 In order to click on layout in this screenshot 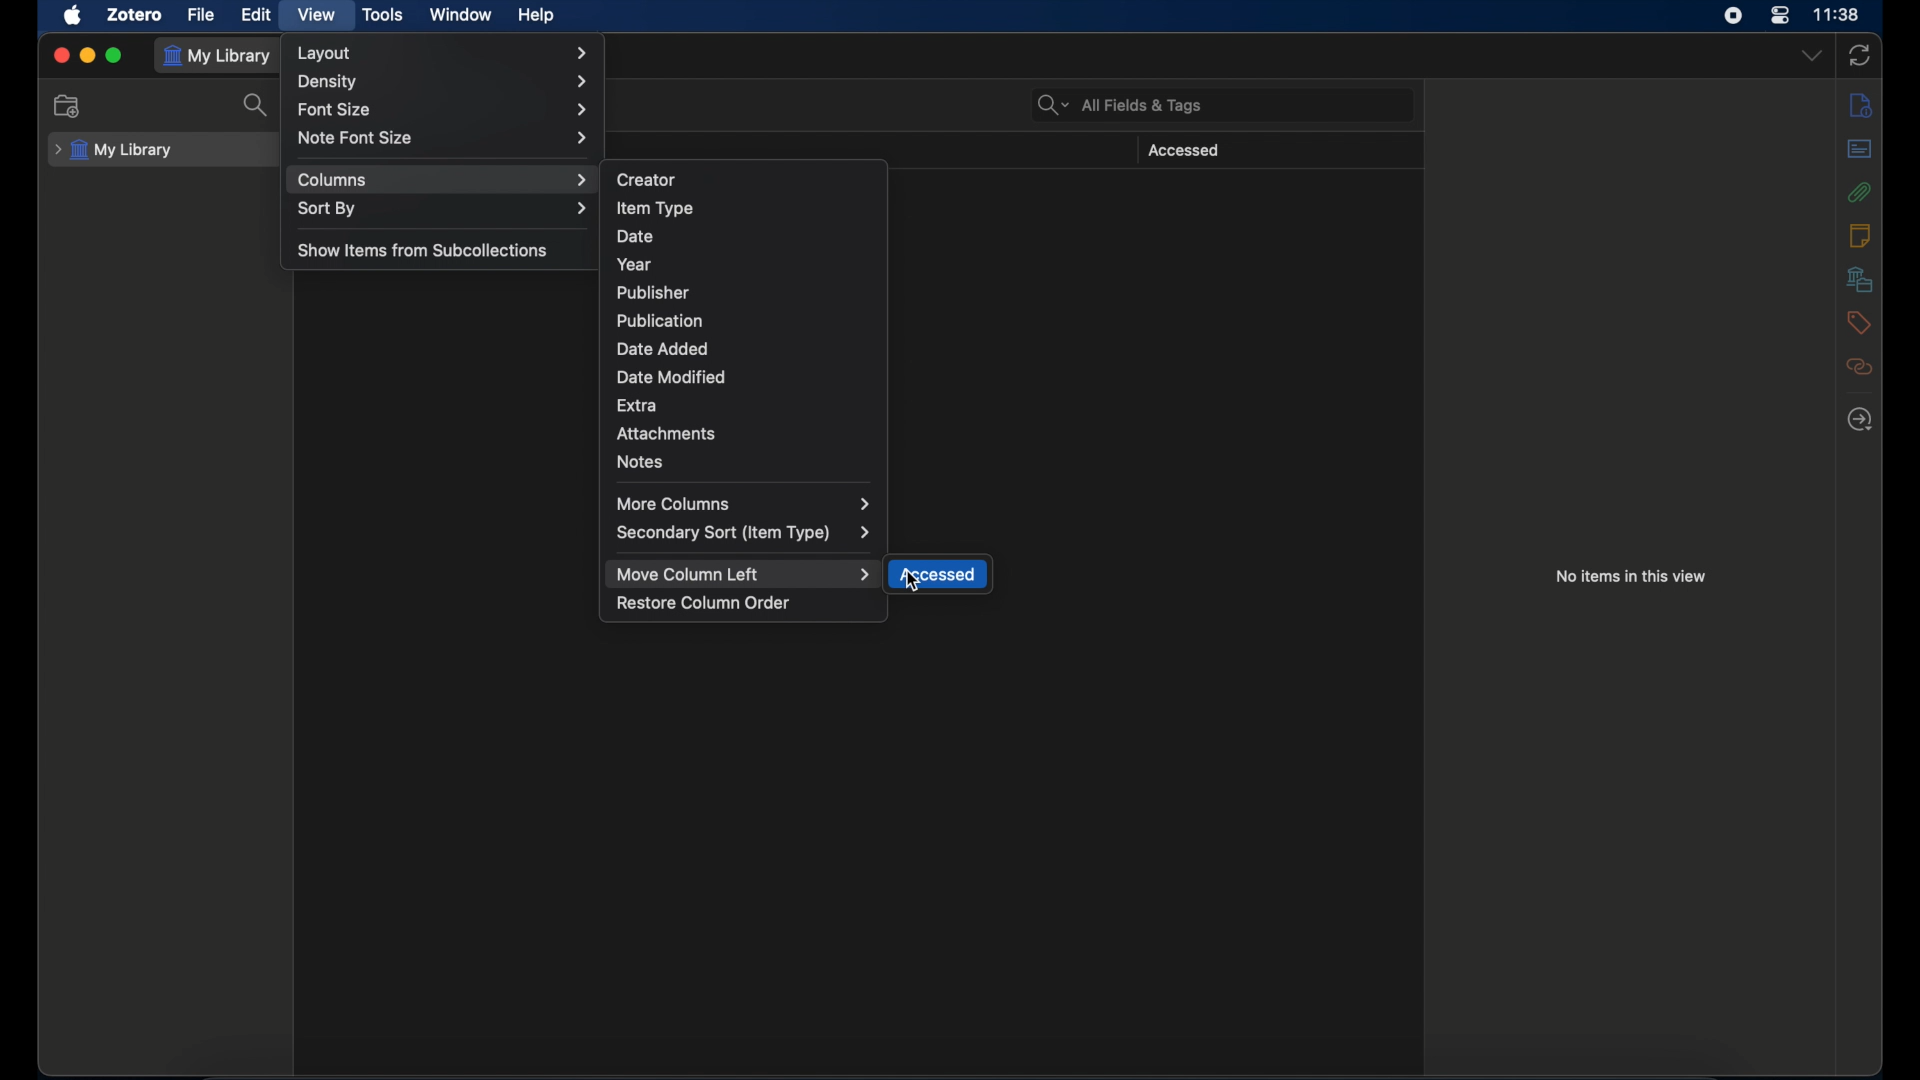, I will do `click(443, 53)`.